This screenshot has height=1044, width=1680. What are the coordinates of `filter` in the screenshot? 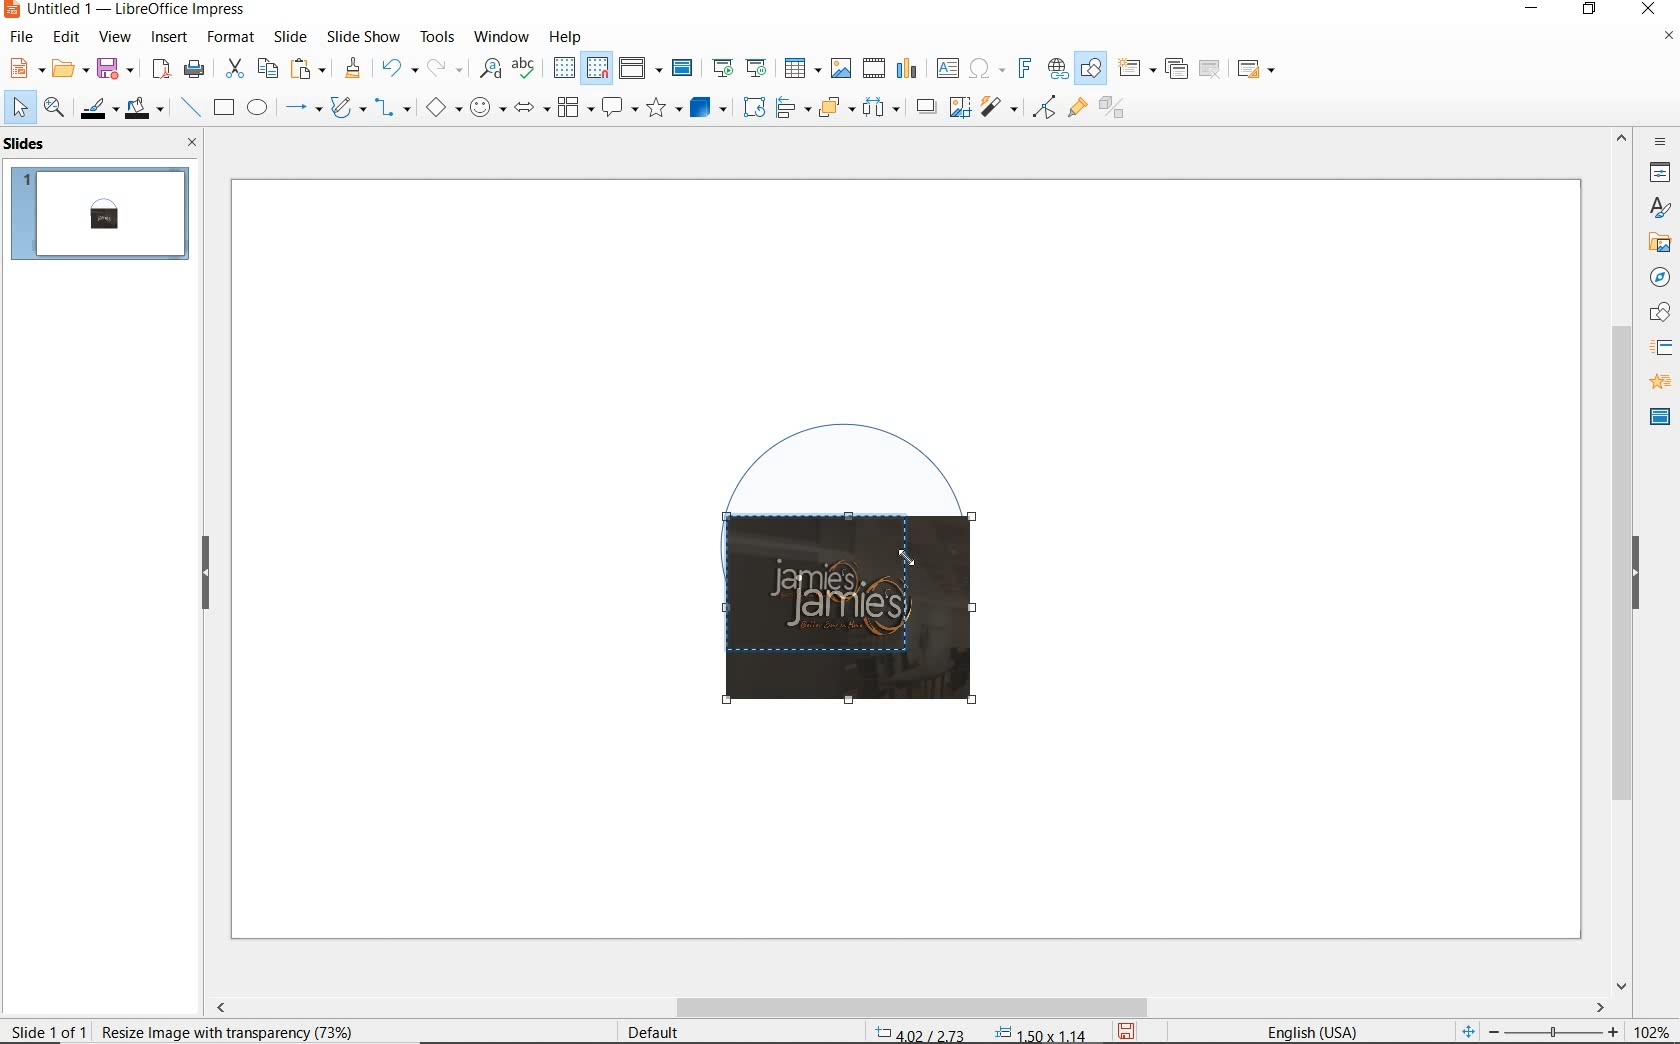 It's located at (1044, 104).